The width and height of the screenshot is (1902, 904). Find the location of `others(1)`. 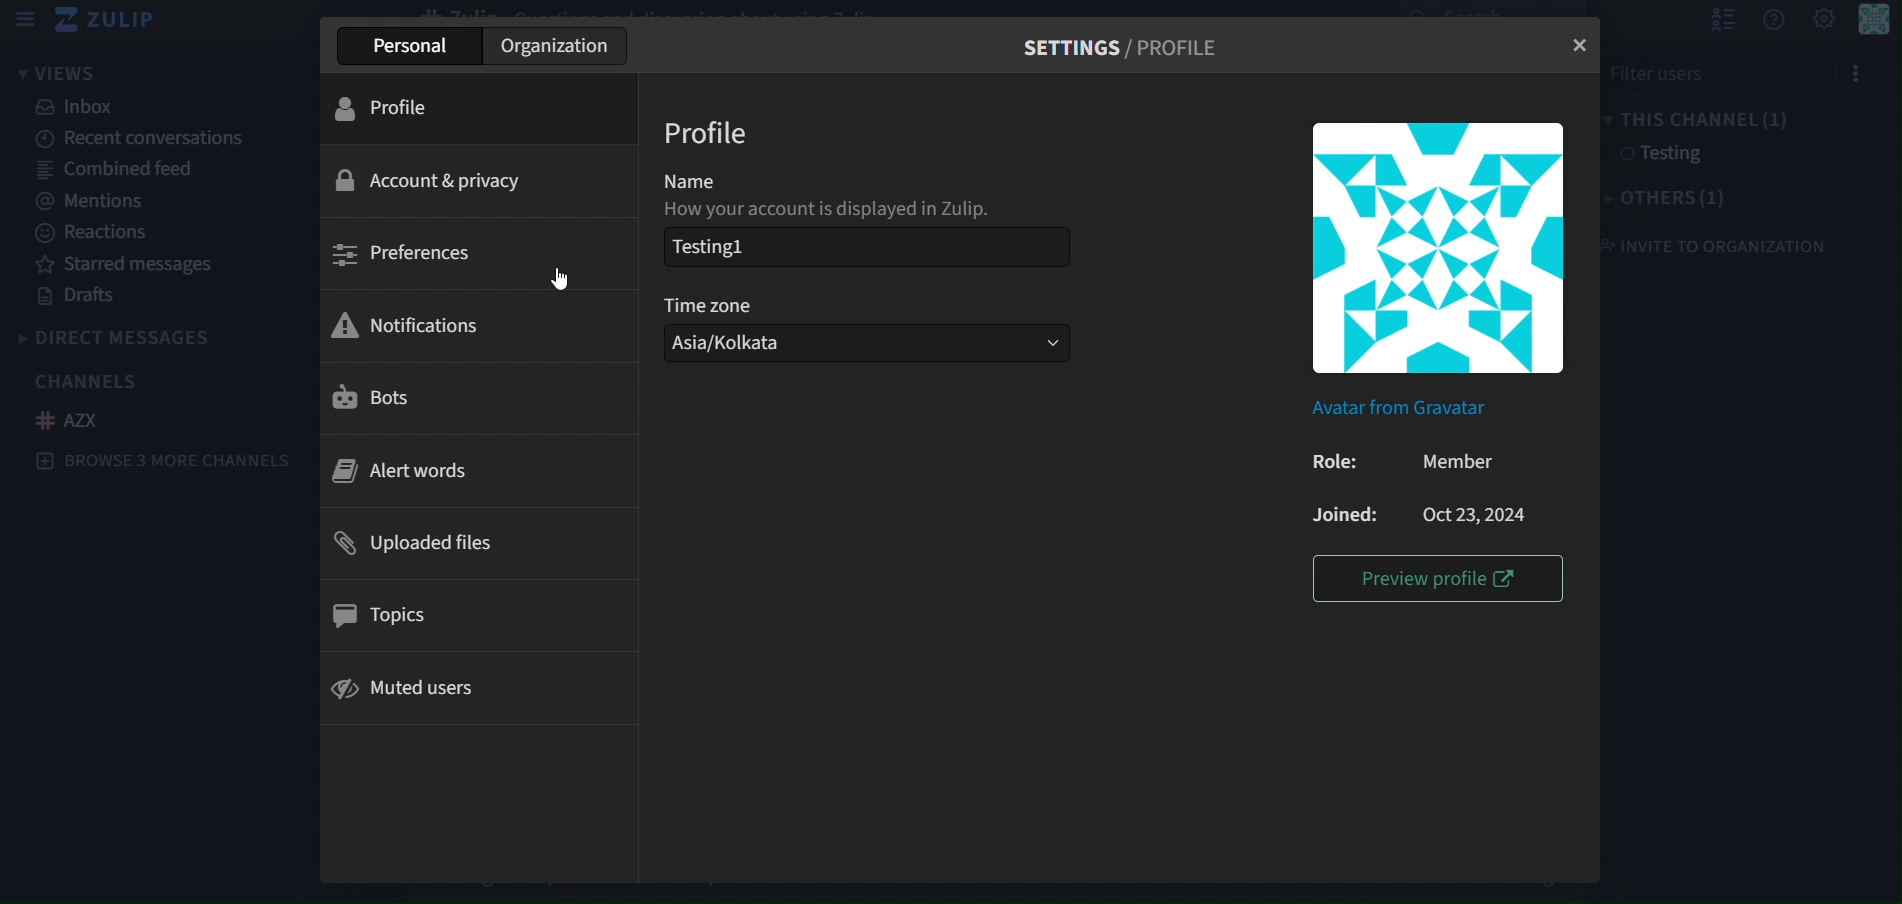

others(1) is located at coordinates (1669, 196).